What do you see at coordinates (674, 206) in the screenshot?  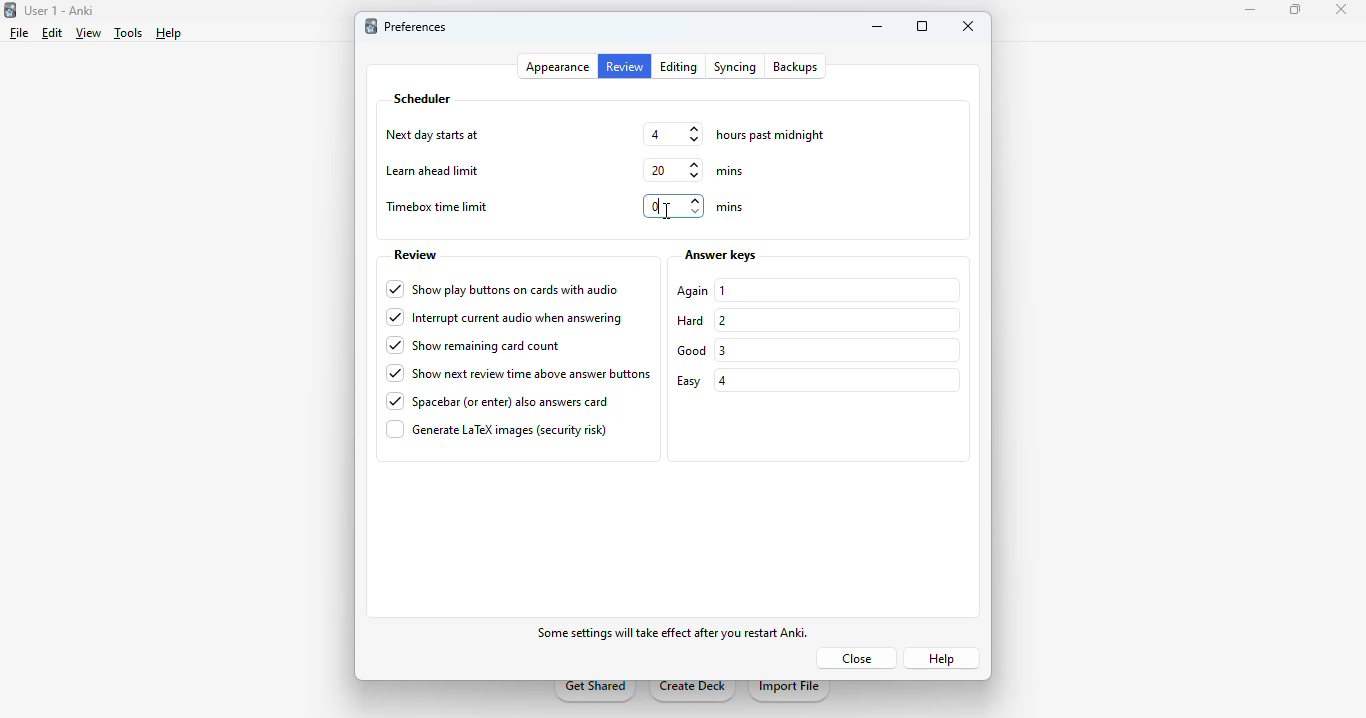 I see `typing` at bounding box center [674, 206].